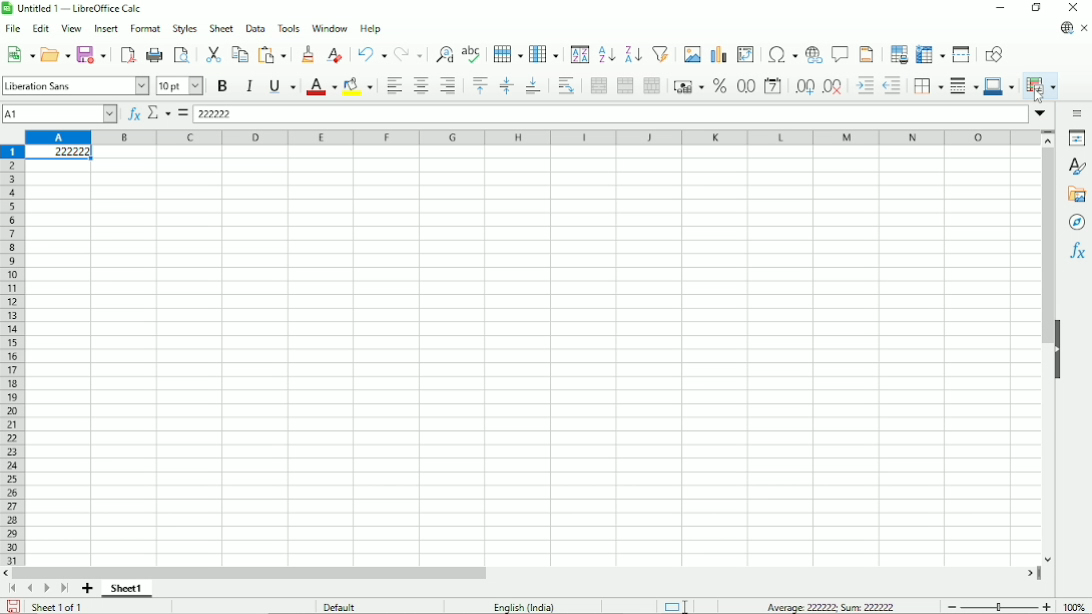 The height and width of the screenshot is (614, 1092). Describe the element at coordinates (21, 53) in the screenshot. I see `New` at that location.